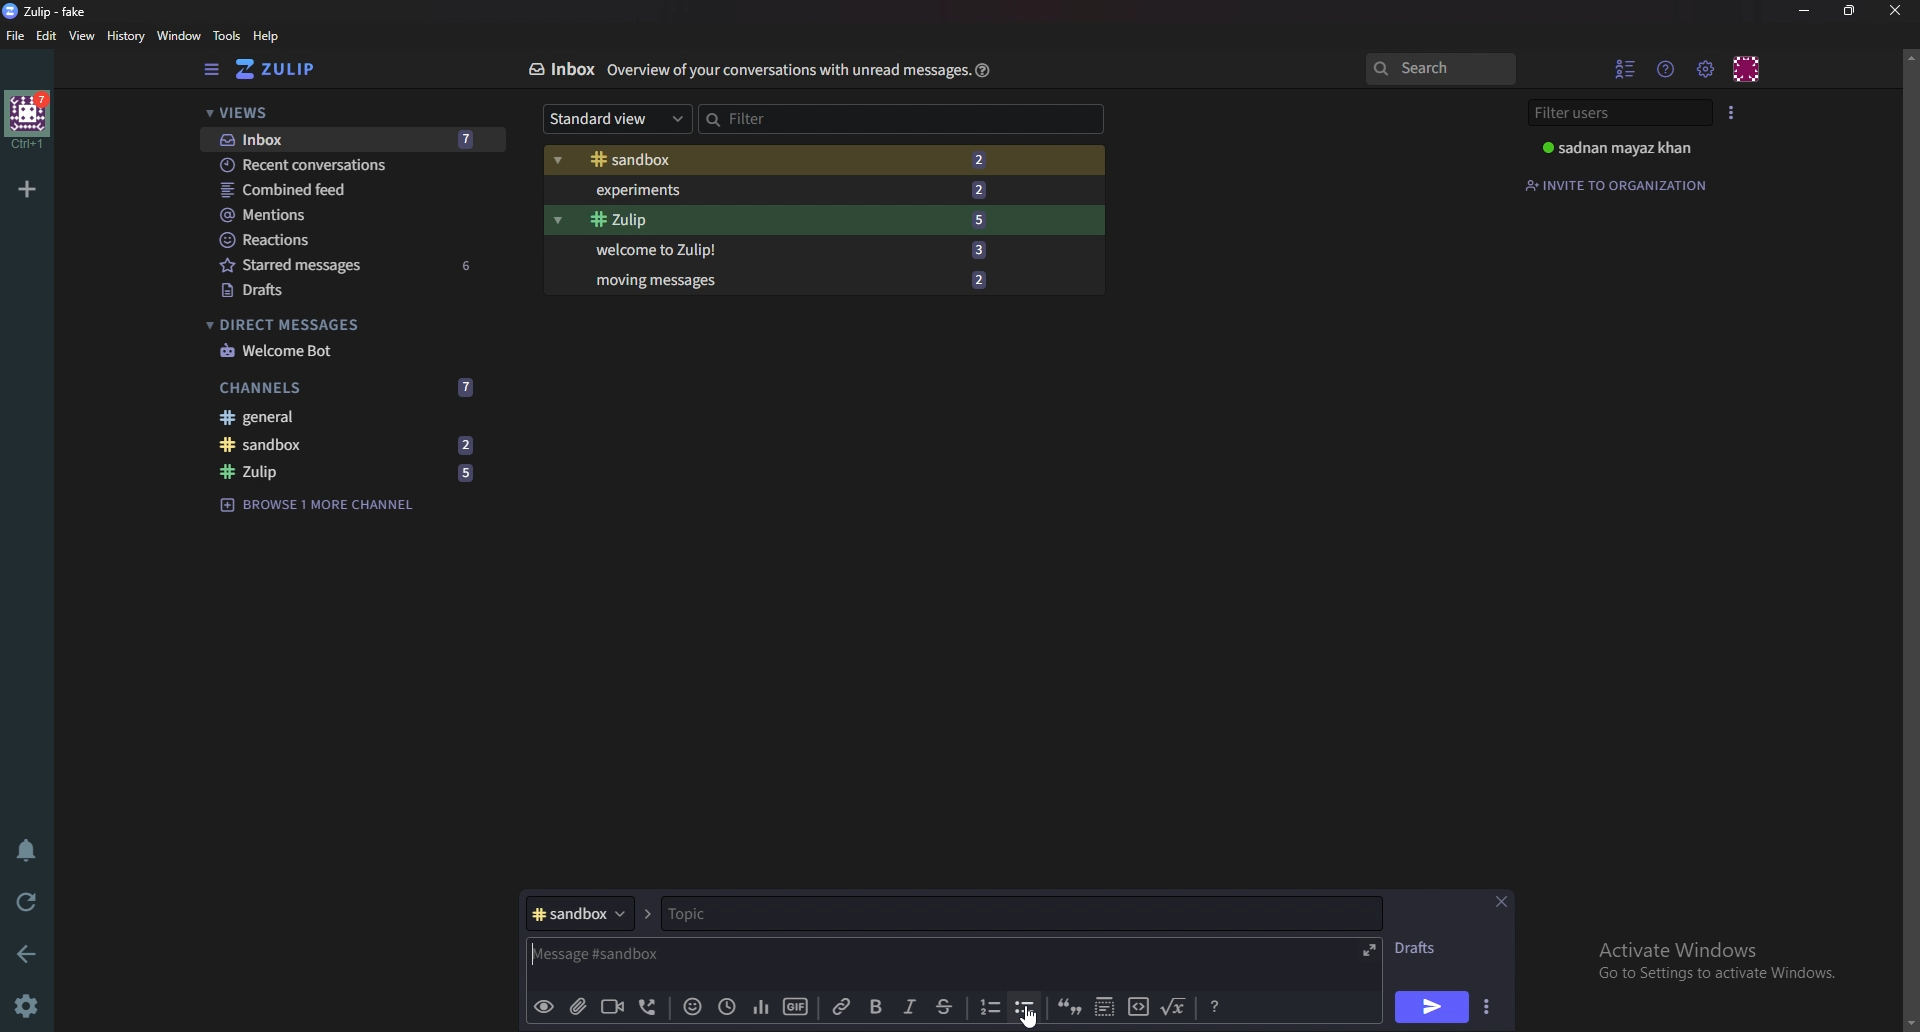 The image size is (1920, 1032). Describe the element at coordinates (347, 443) in the screenshot. I see `Sandbox` at that location.